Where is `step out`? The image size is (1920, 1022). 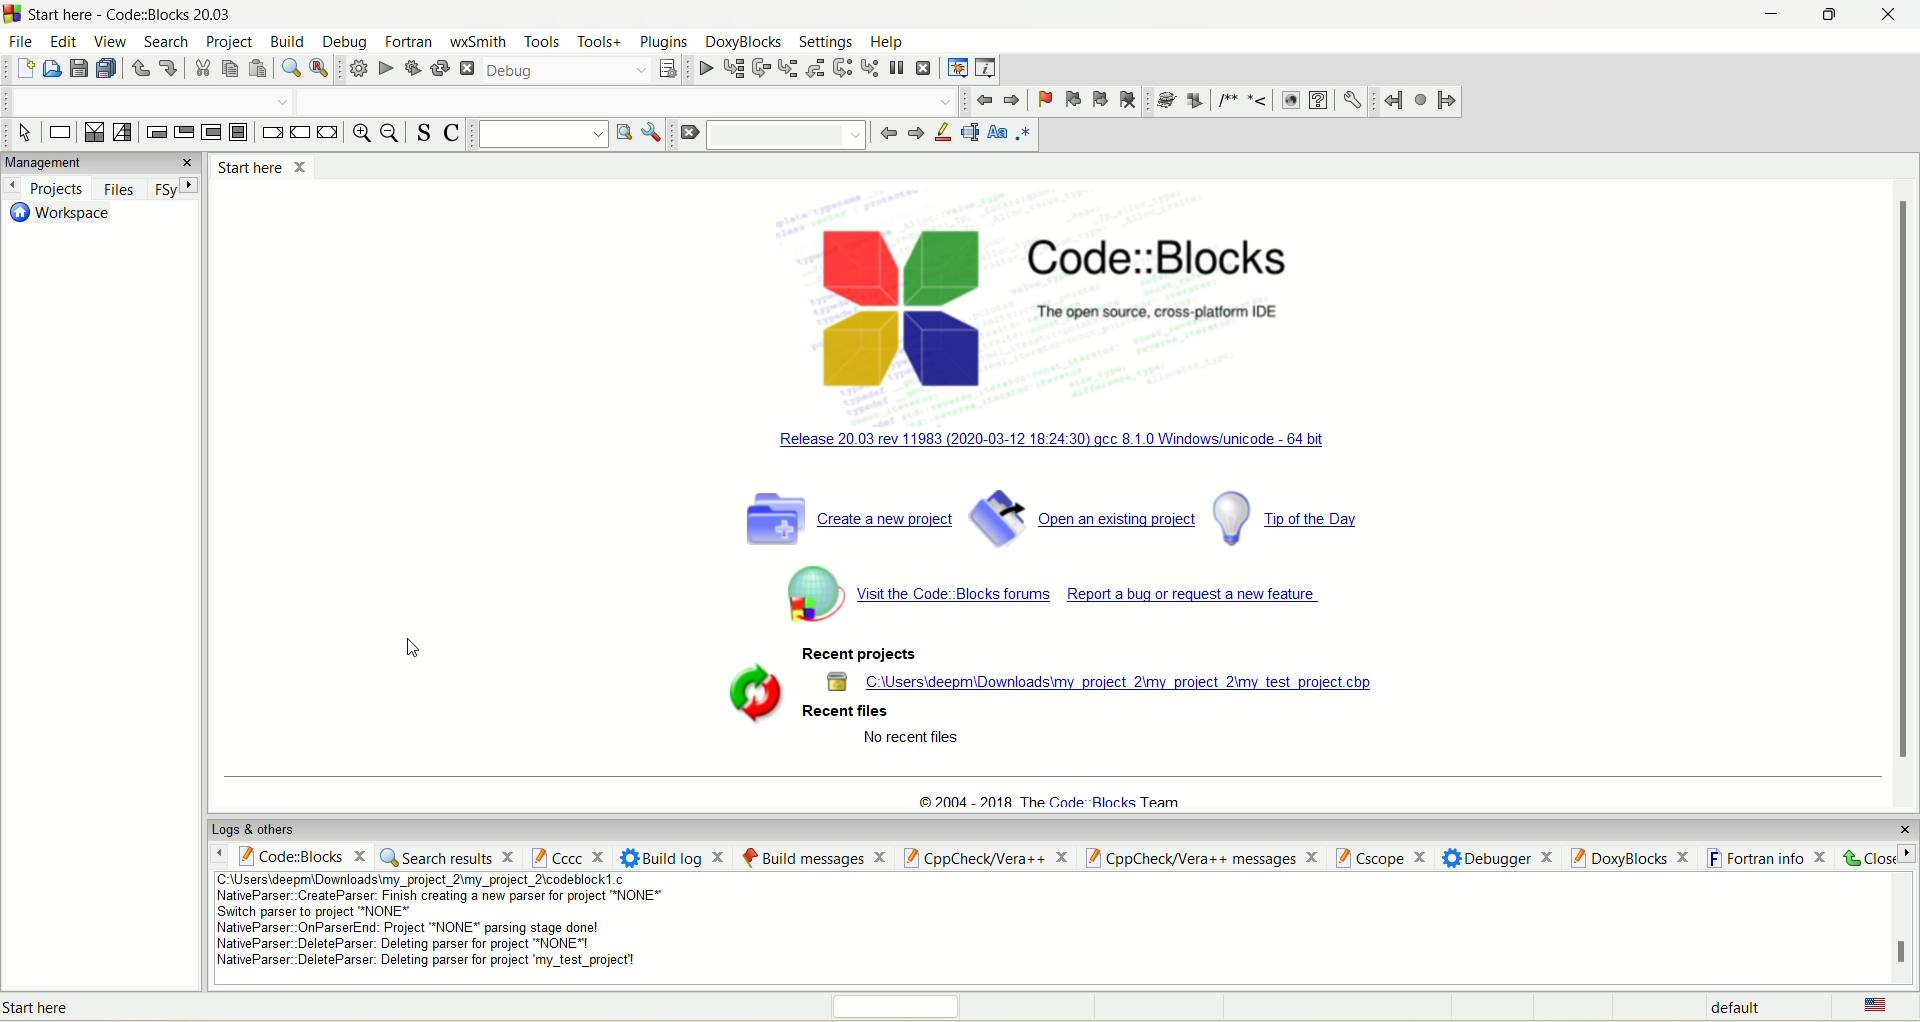 step out is located at coordinates (816, 68).